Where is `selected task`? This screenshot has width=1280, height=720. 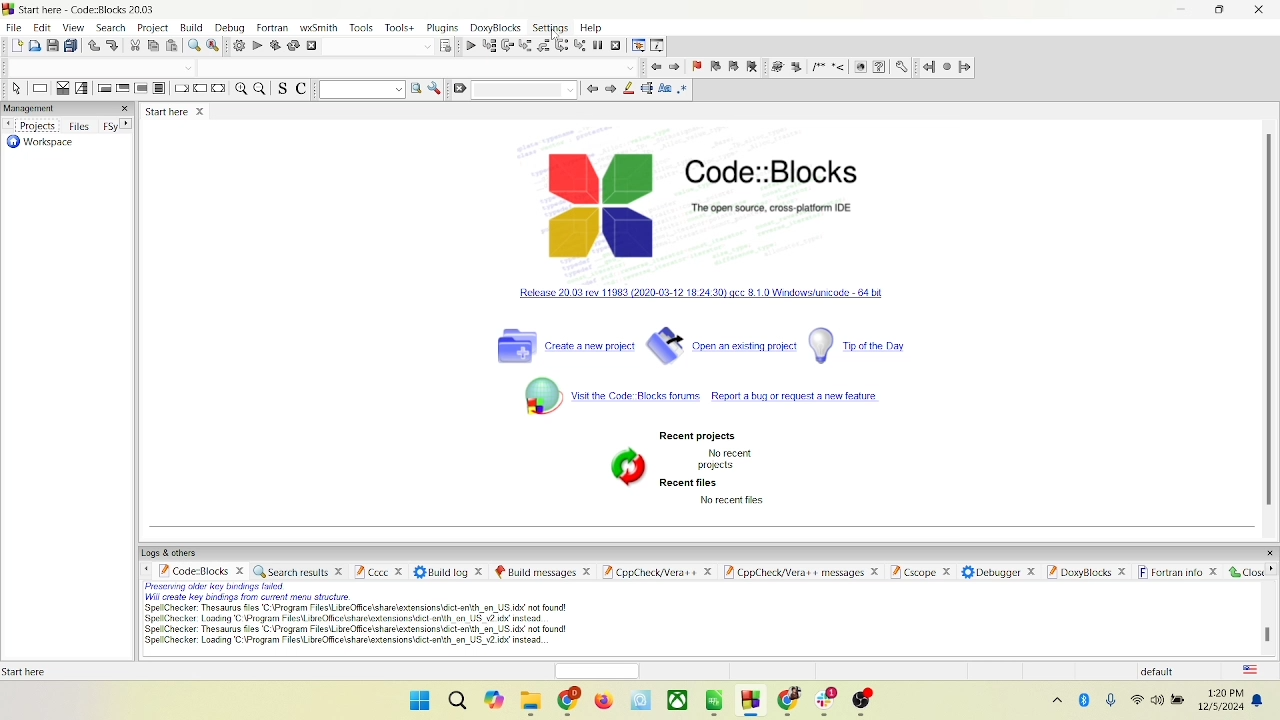 selected task is located at coordinates (648, 90).